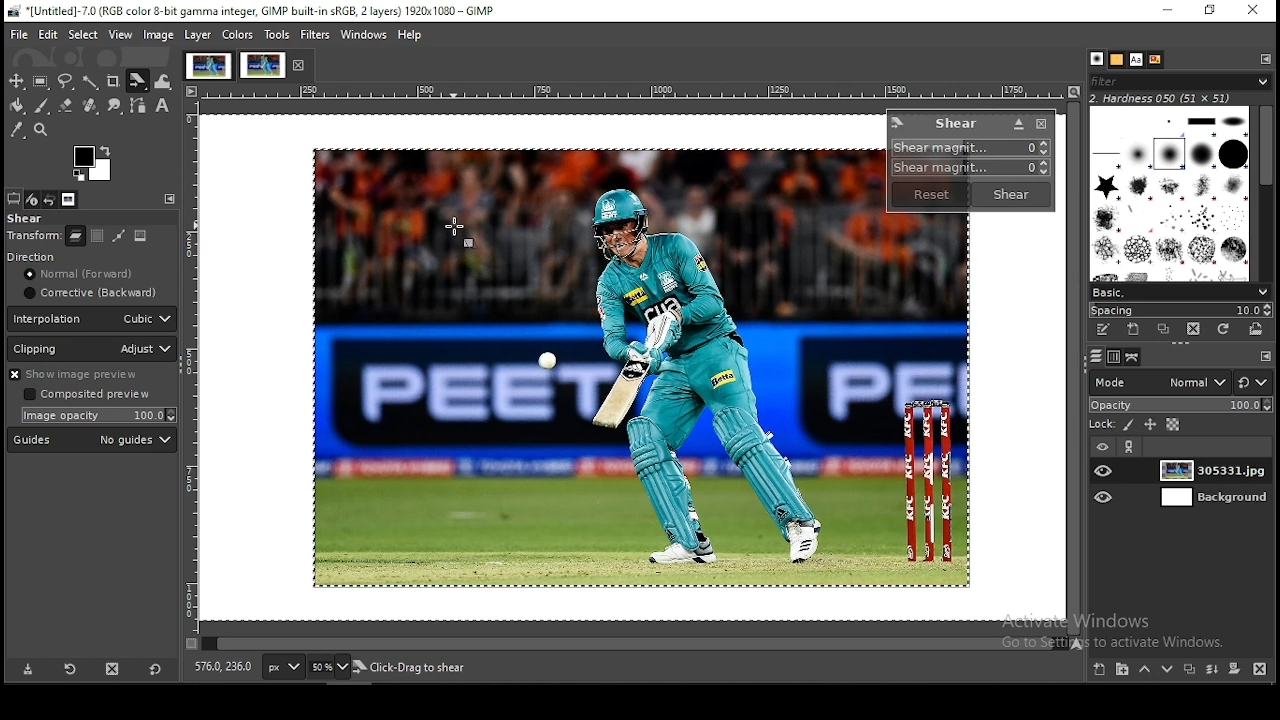 The image size is (1280, 720). What do you see at coordinates (930, 195) in the screenshot?
I see `reset` at bounding box center [930, 195].